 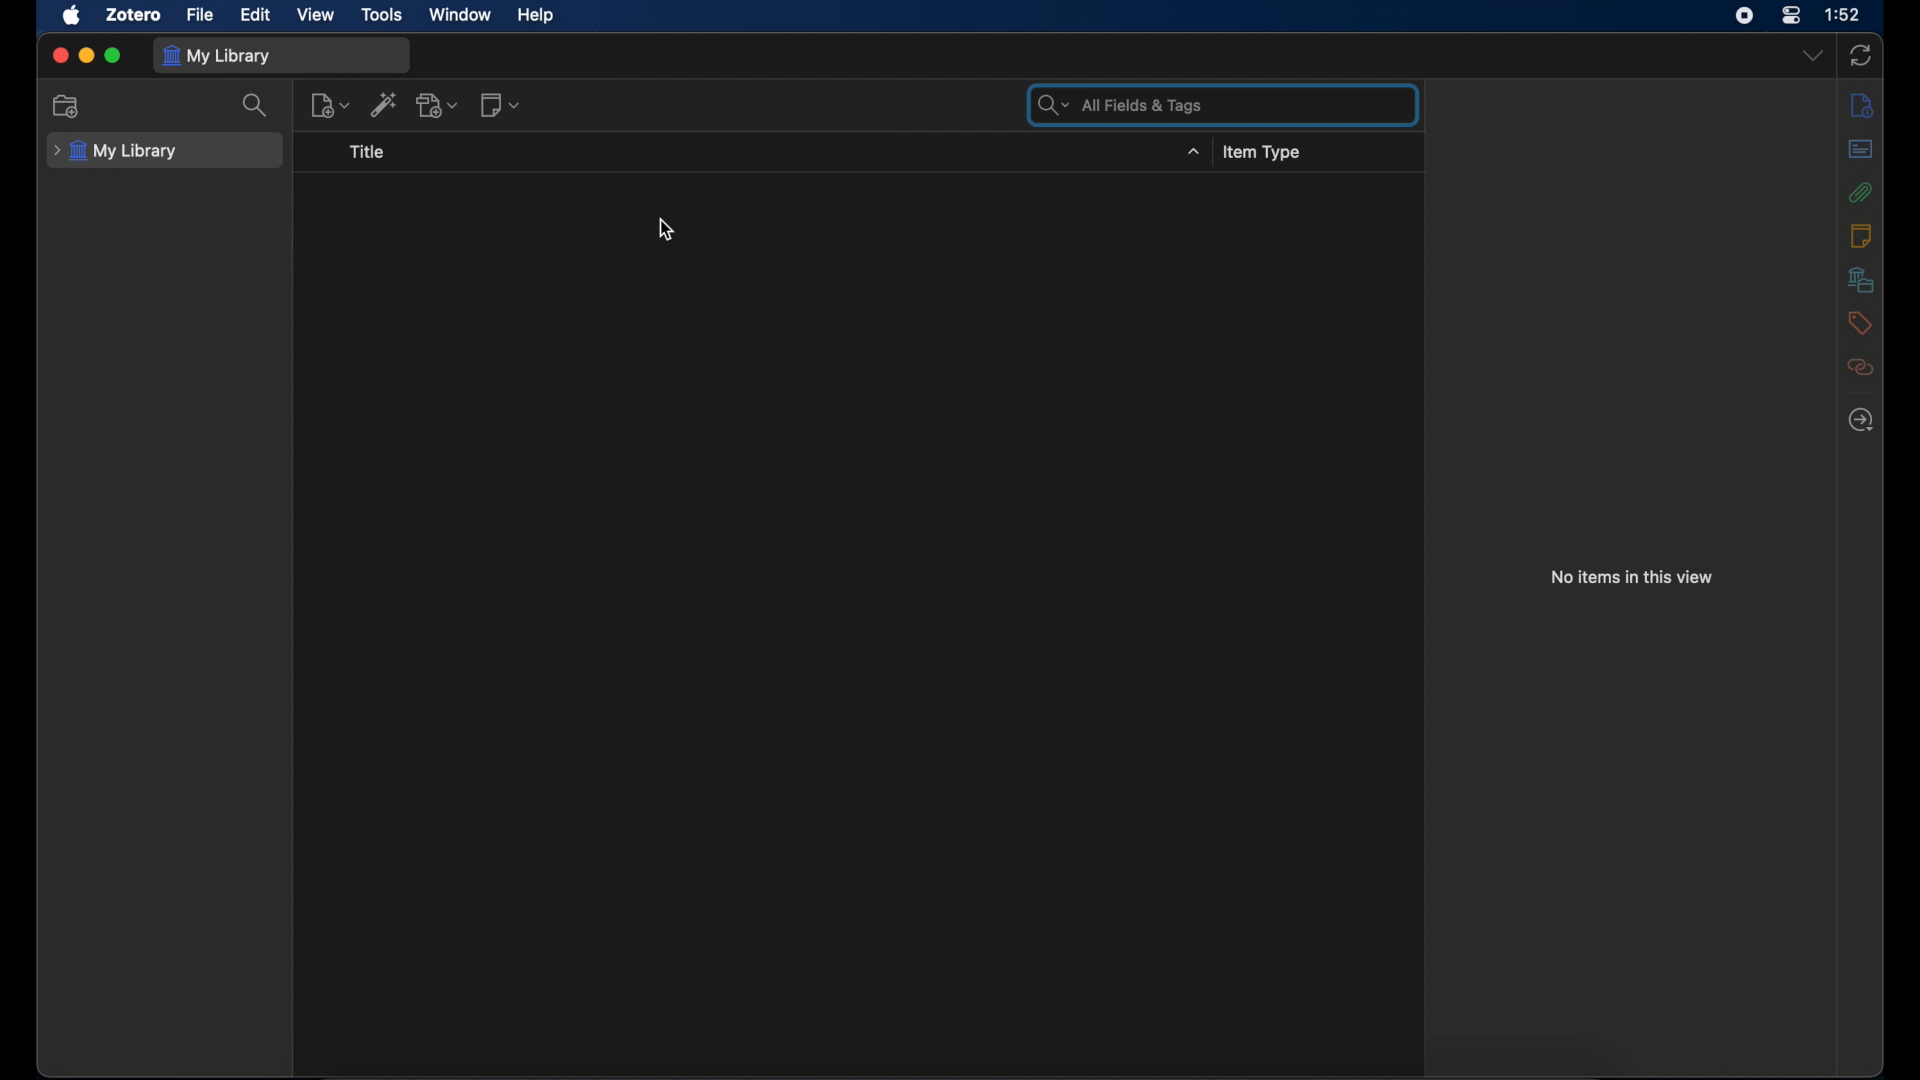 What do you see at coordinates (1861, 367) in the screenshot?
I see `related` at bounding box center [1861, 367].